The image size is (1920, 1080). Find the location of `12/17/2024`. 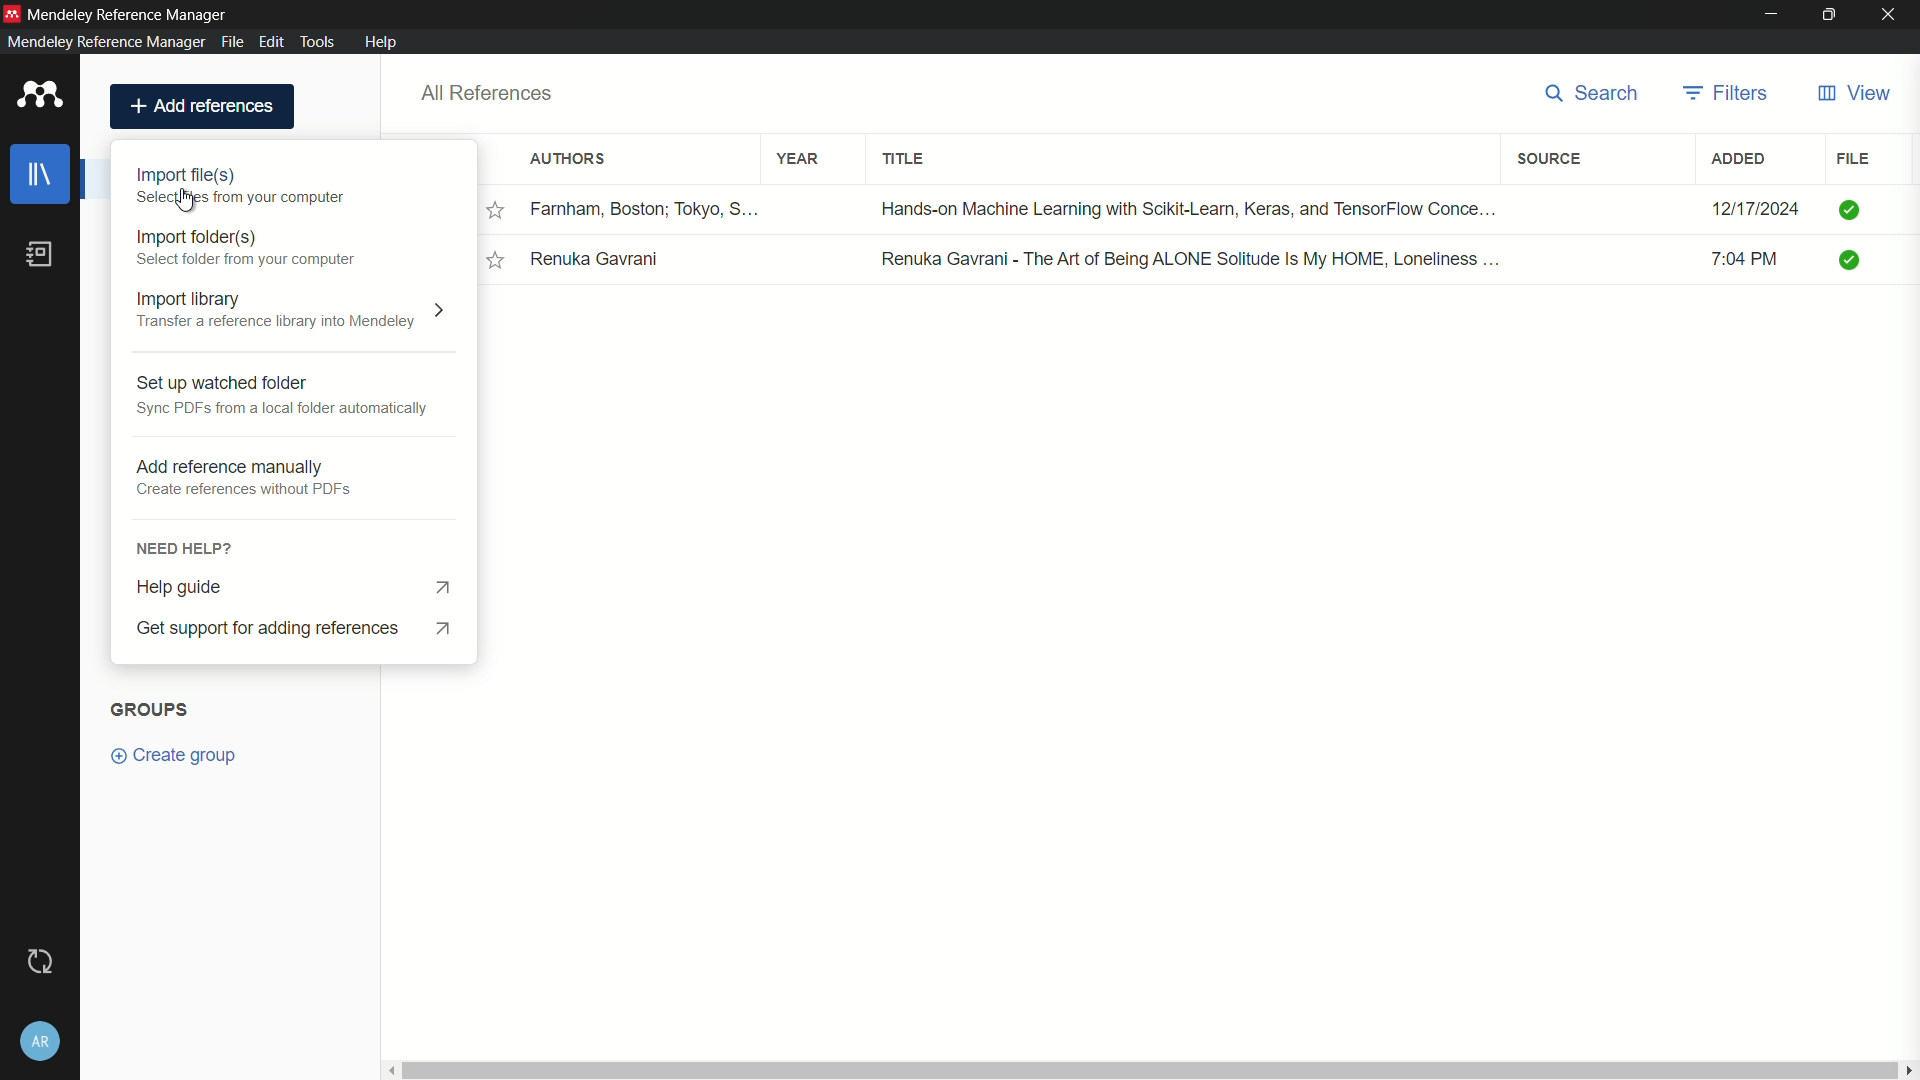

12/17/2024 is located at coordinates (1755, 209).